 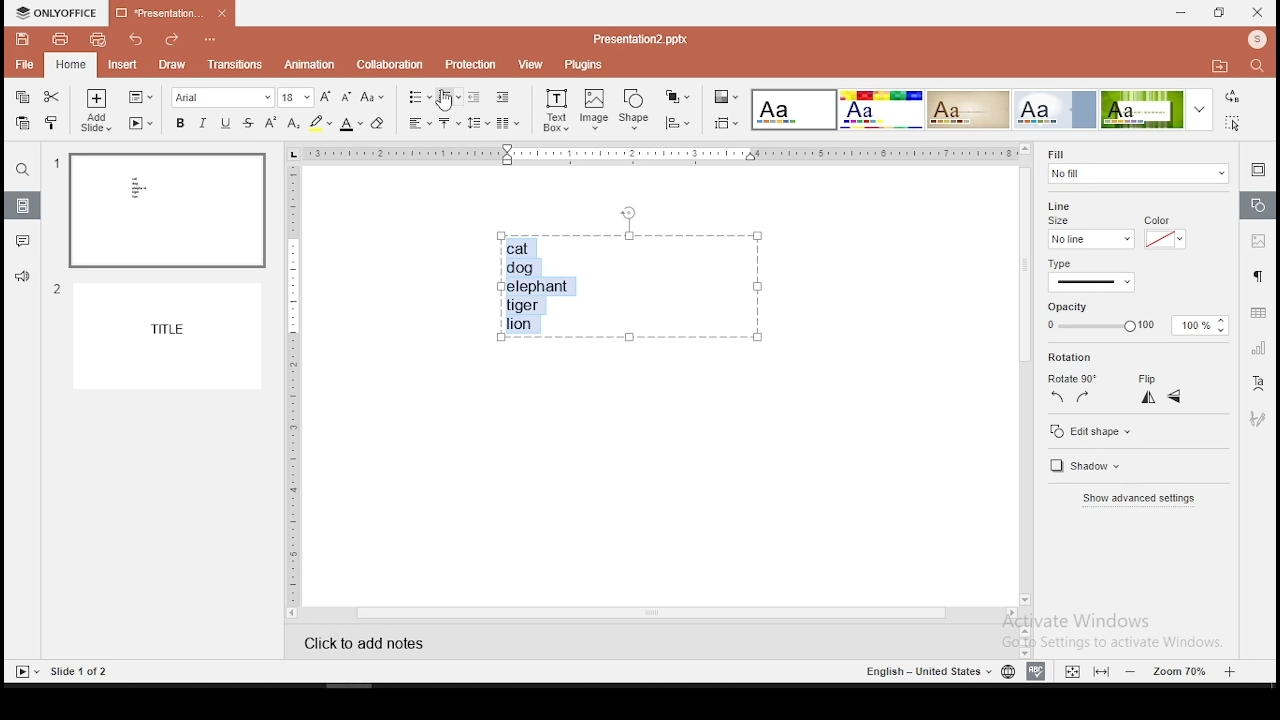 I want to click on bold, so click(x=176, y=123).